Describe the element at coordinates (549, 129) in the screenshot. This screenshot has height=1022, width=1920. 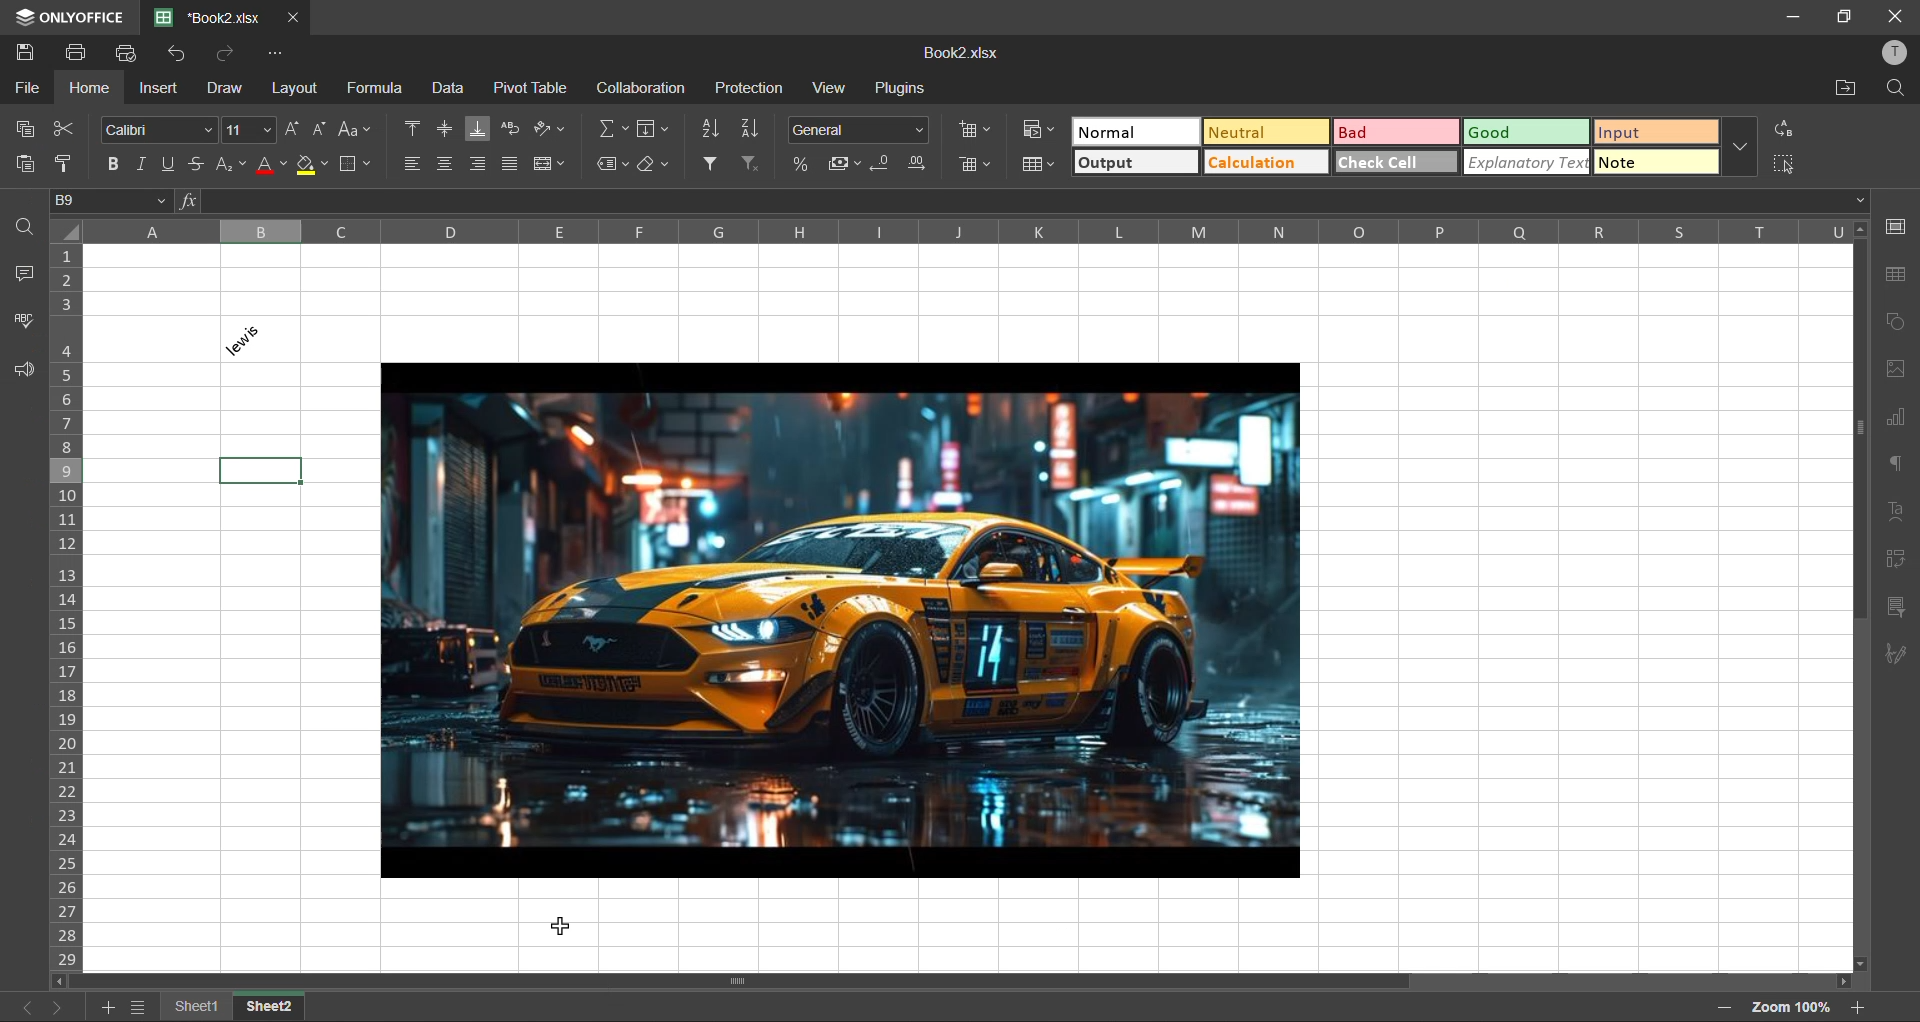
I see `orientation` at that location.